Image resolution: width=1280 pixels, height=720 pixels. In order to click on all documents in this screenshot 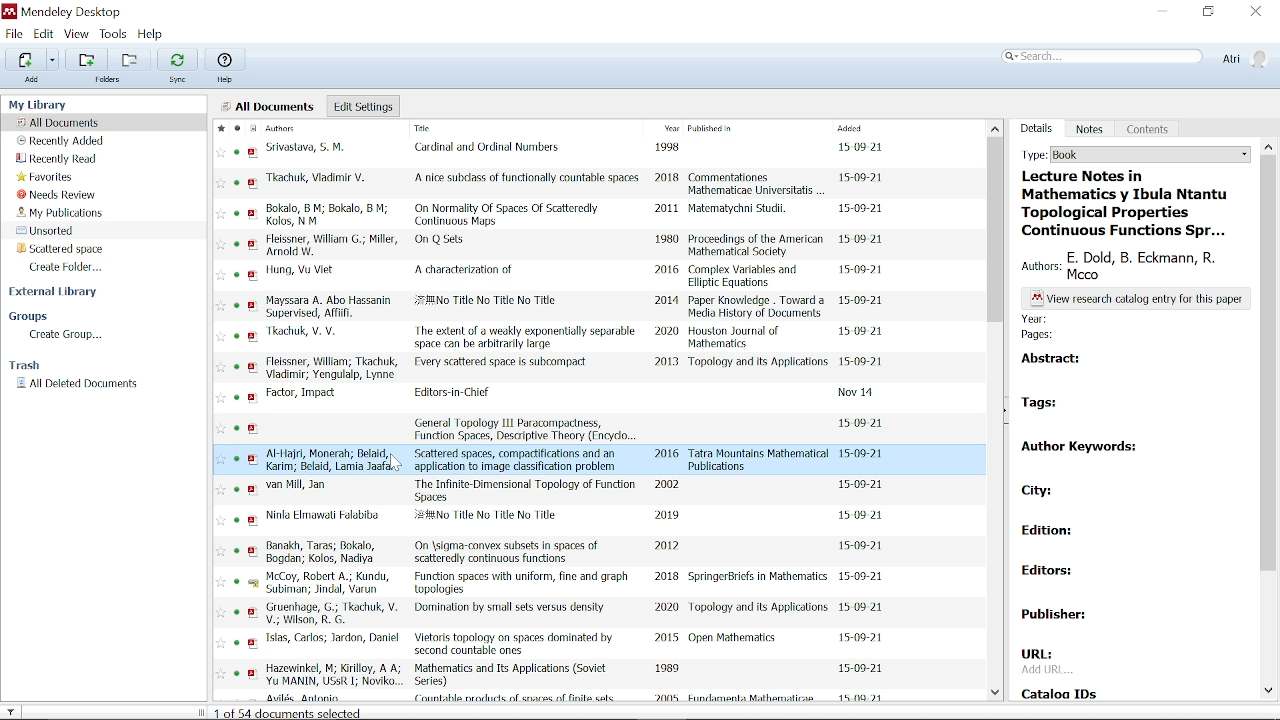, I will do `click(269, 106)`.